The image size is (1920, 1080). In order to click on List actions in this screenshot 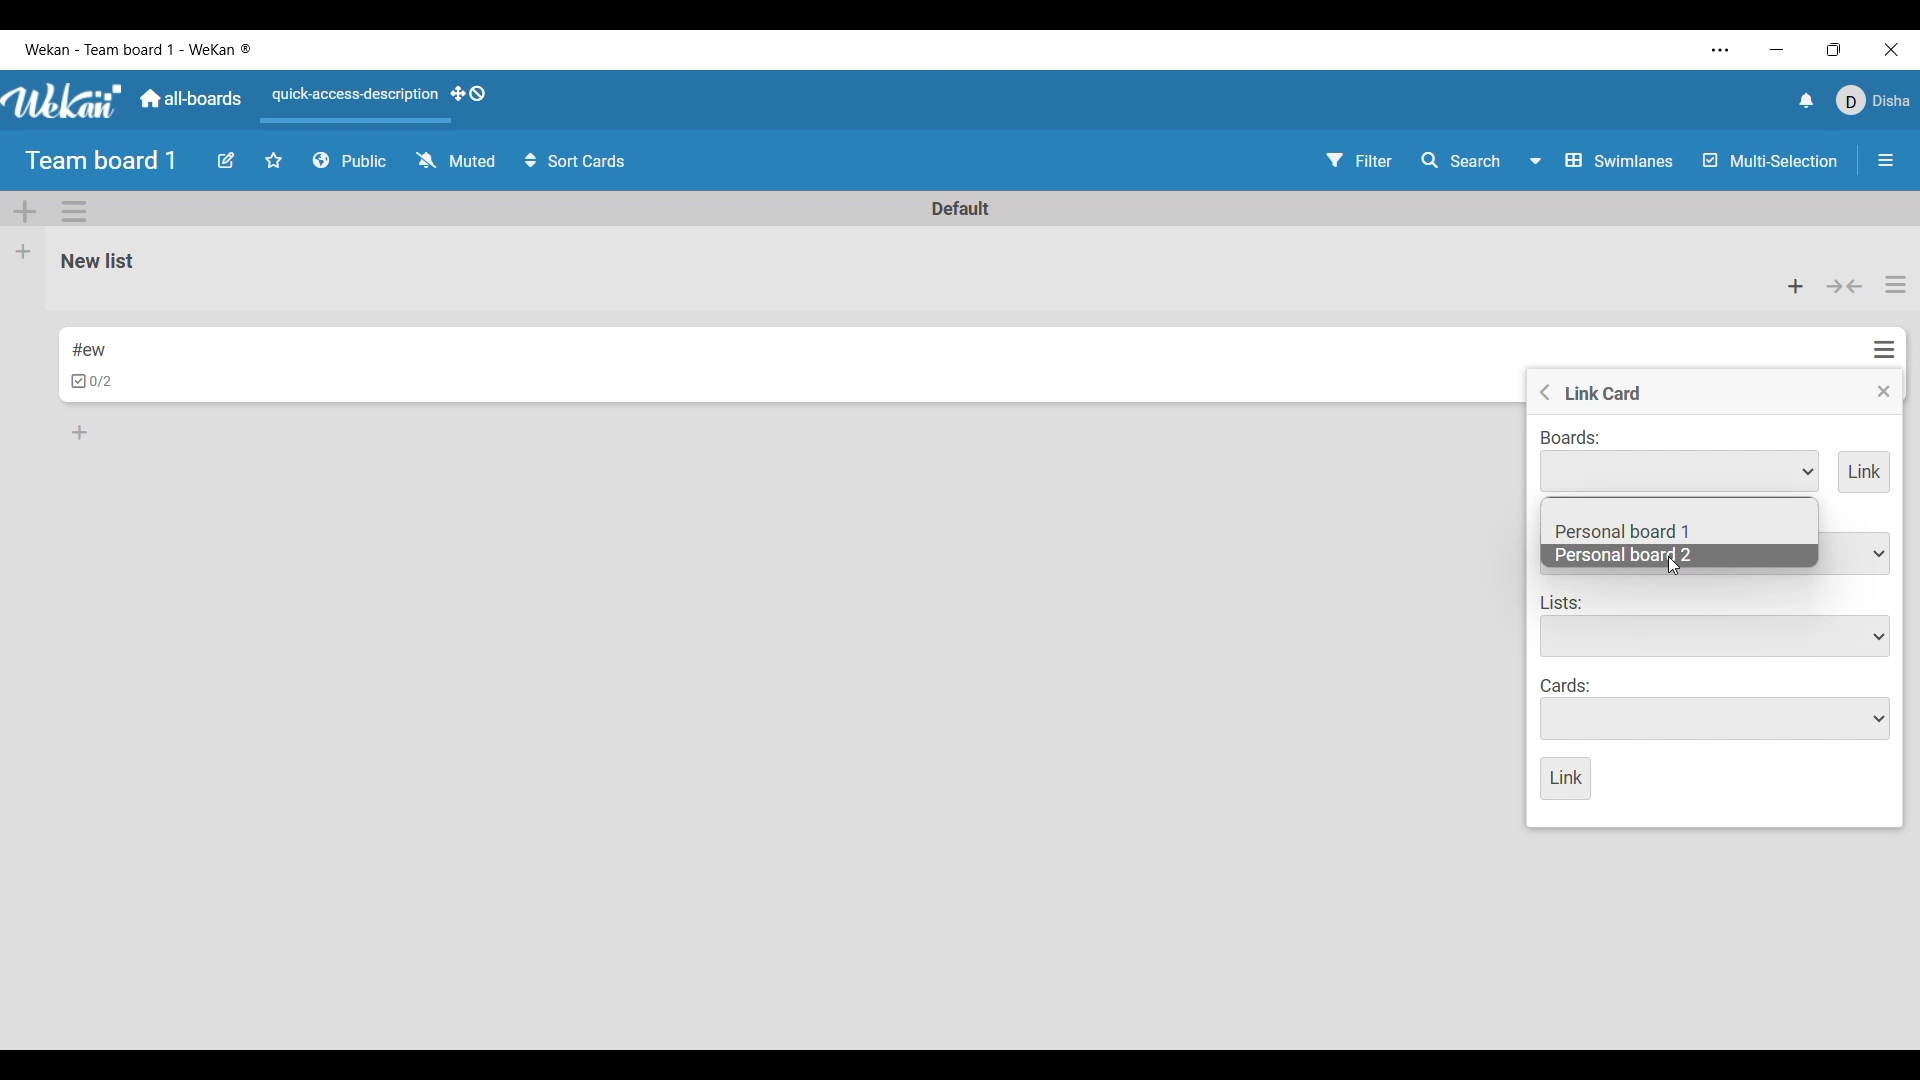, I will do `click(1896, 284)`.